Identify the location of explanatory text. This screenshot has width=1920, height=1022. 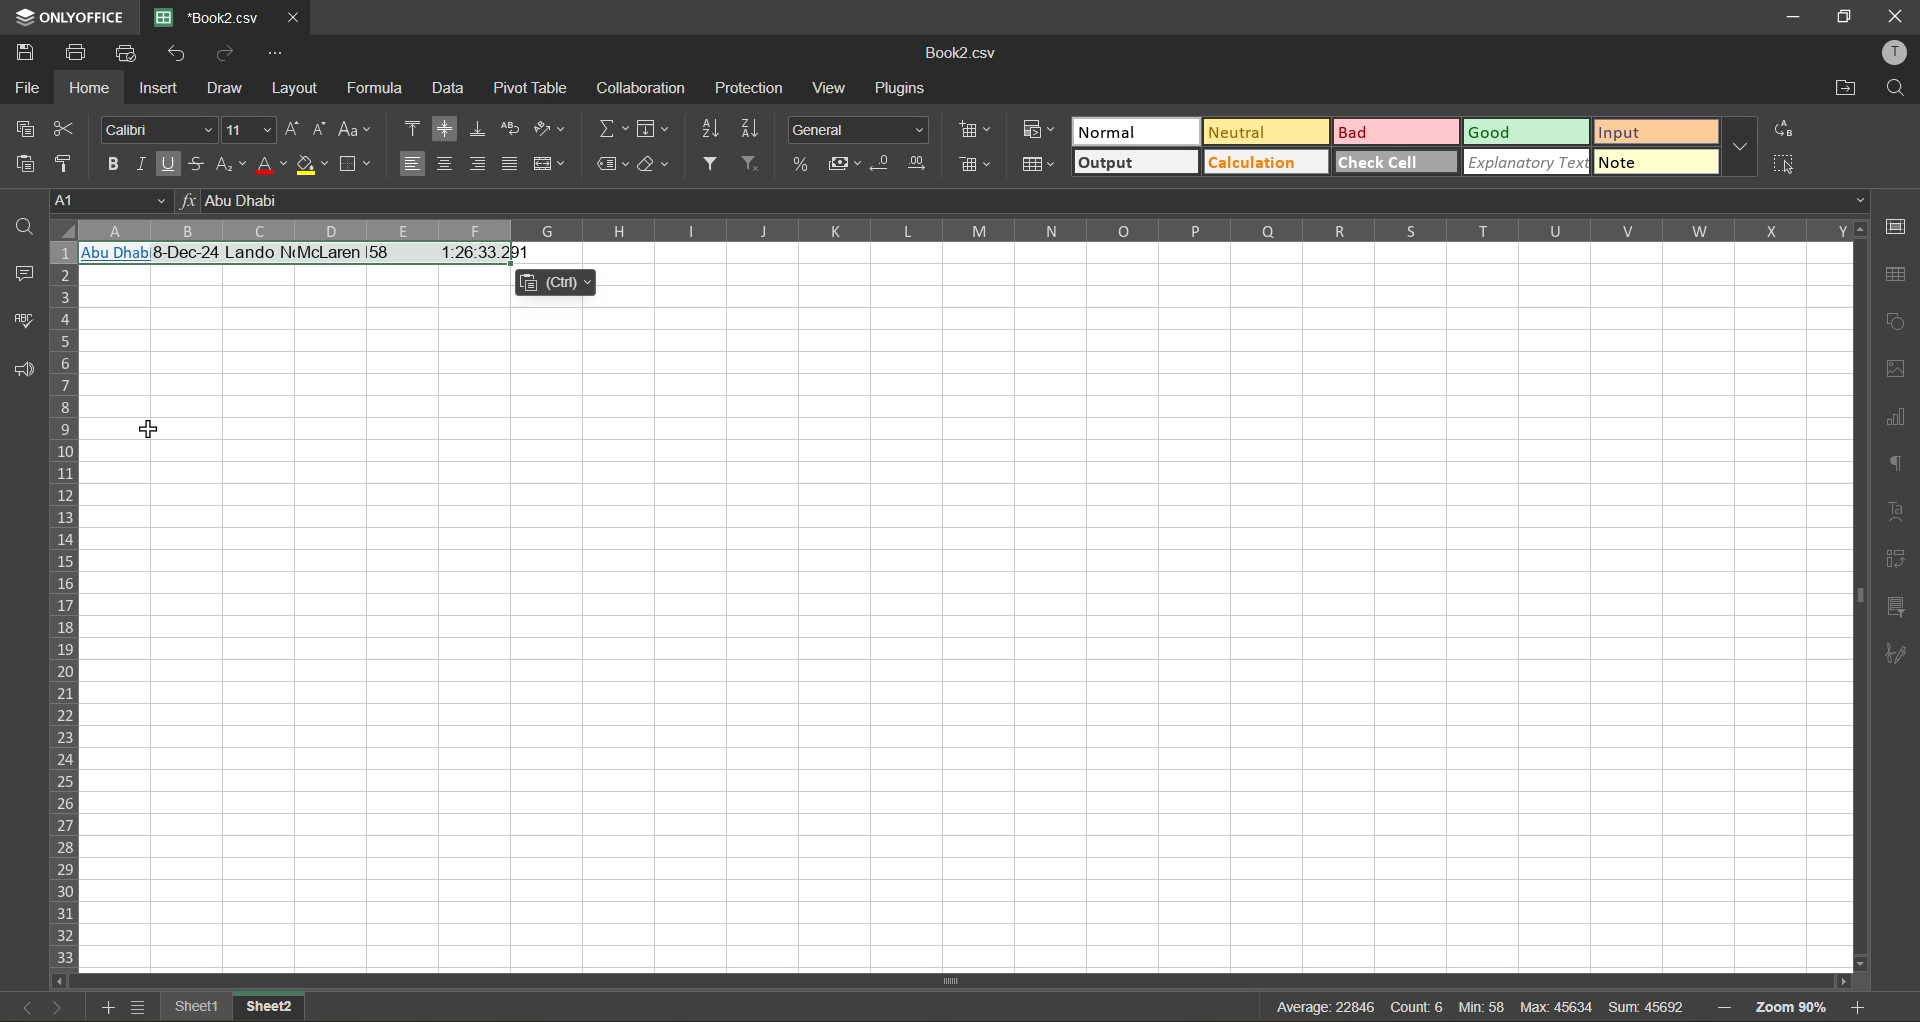
(1529, 163).